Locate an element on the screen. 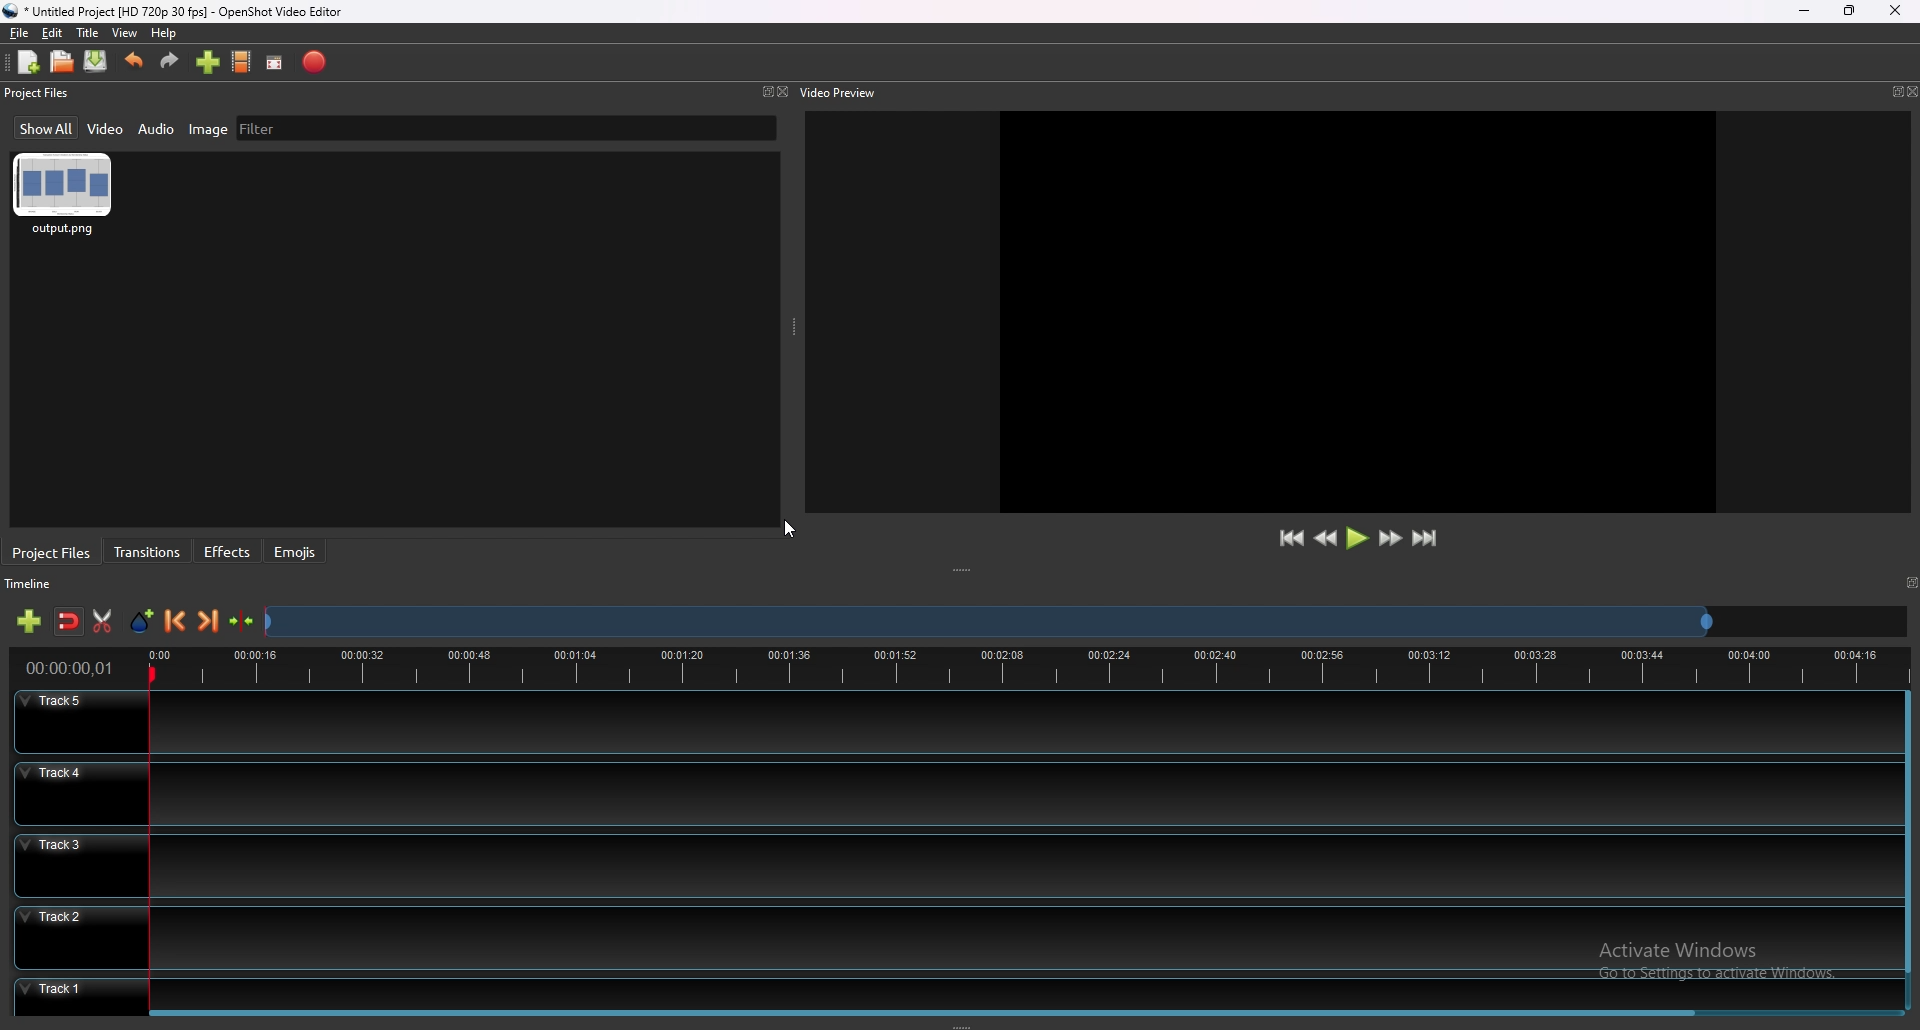 This screenshot has width=1920, height=1030. project files is located at coordinates (53, 553).